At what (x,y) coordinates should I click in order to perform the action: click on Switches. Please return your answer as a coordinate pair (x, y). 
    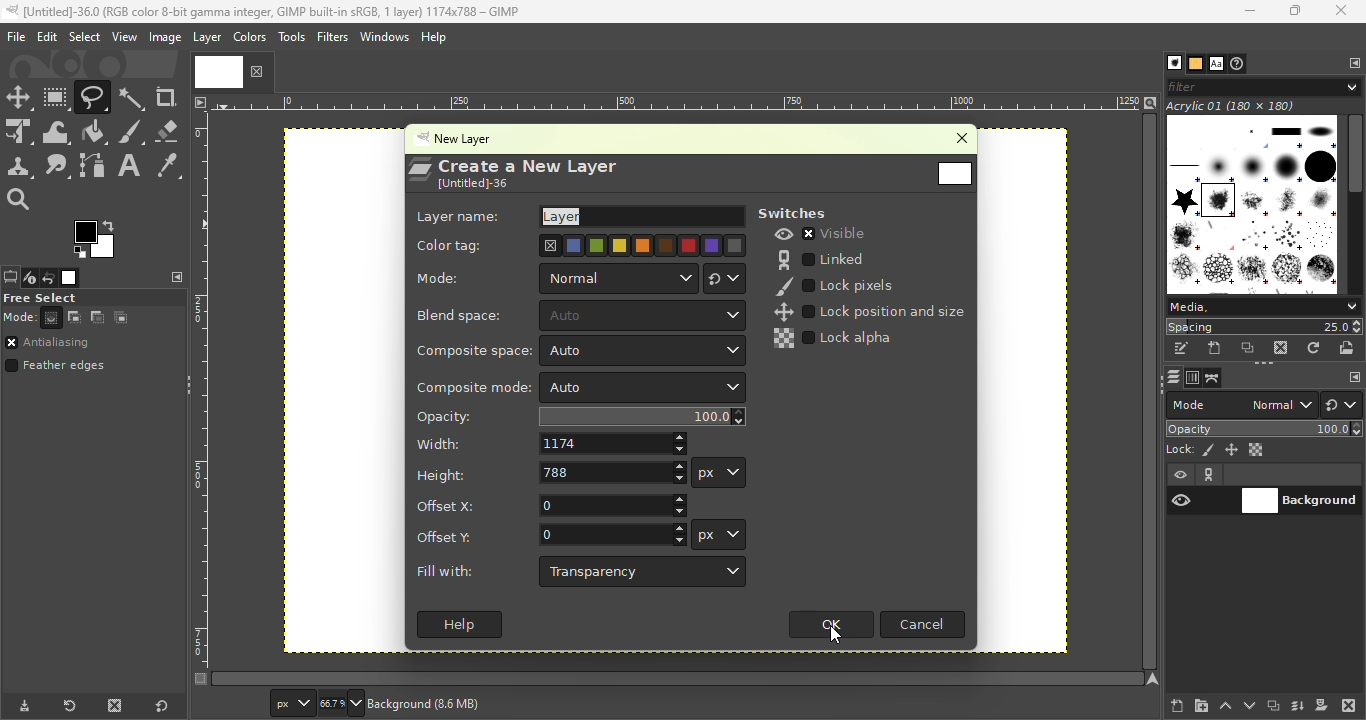
    Looking at the image, I should click on (799, 213).